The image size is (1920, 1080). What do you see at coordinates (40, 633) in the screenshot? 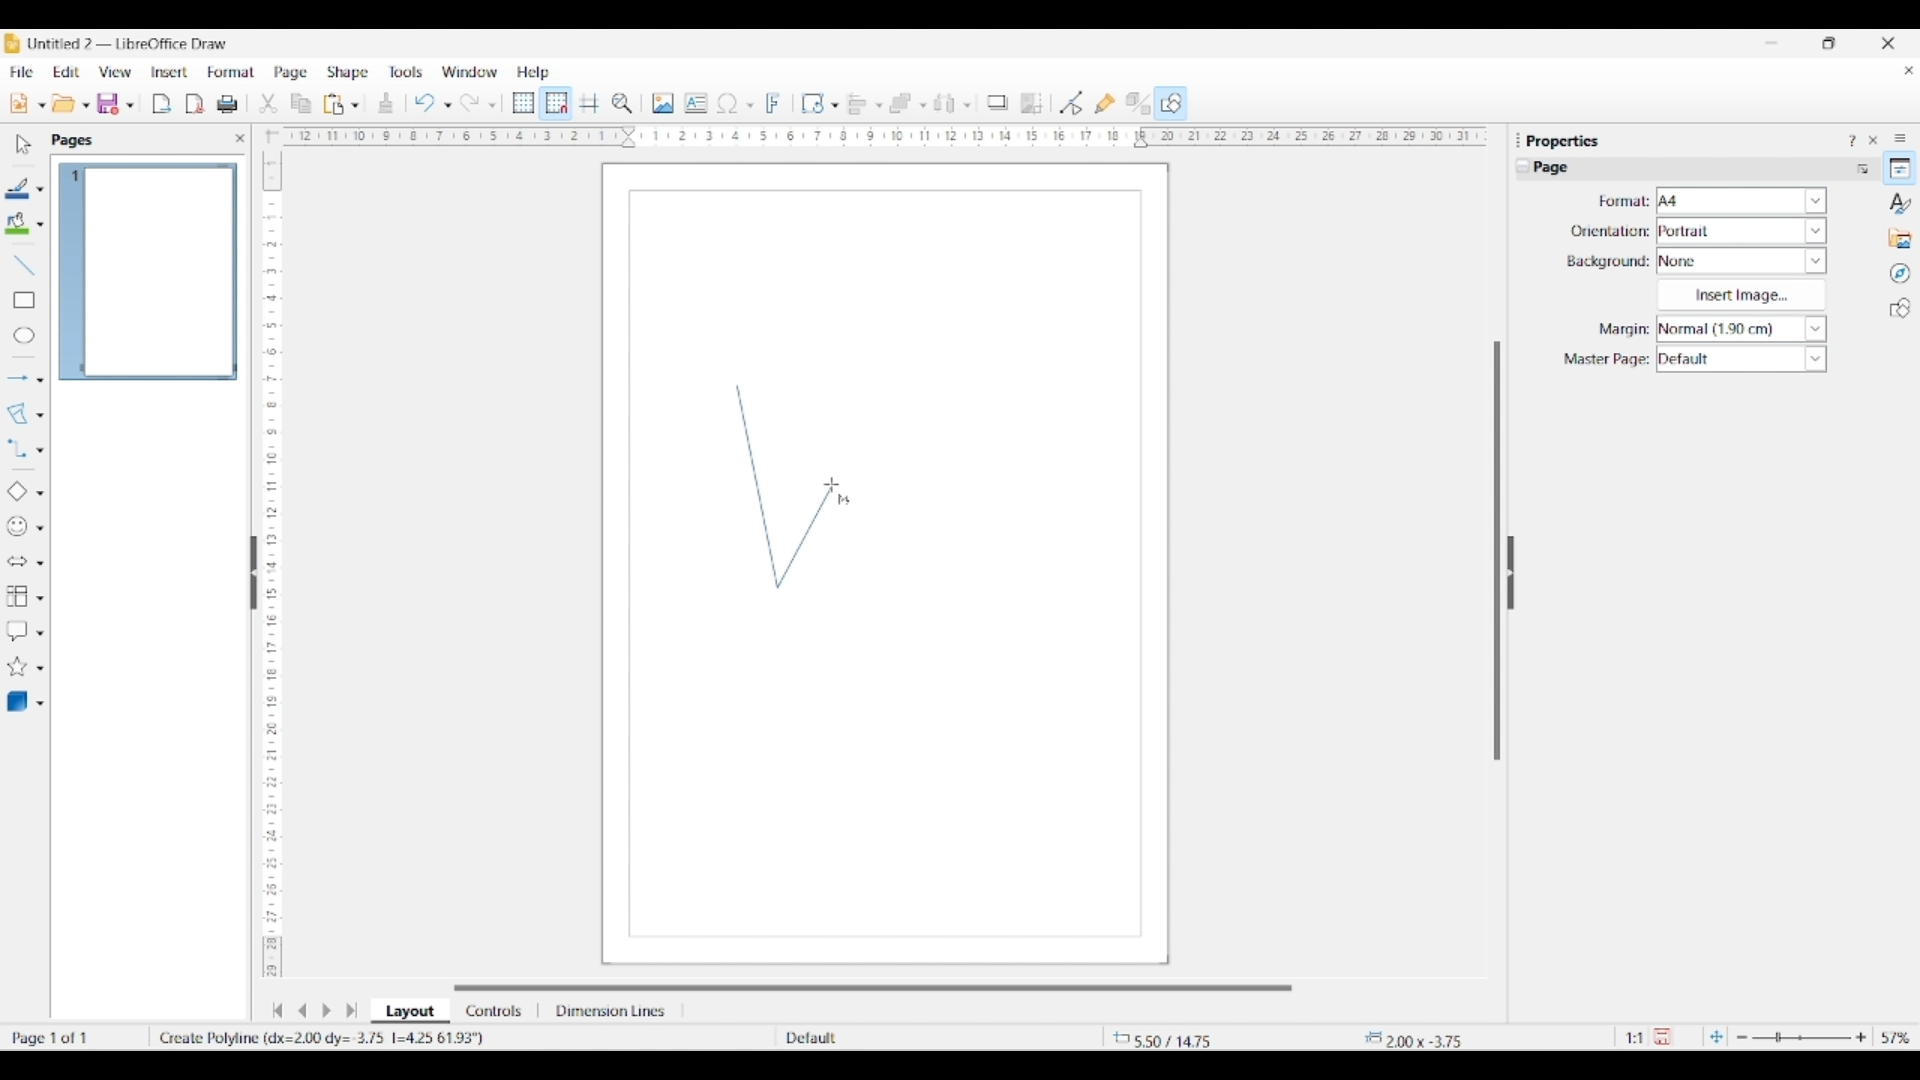
I see `Callout shape options` at bounding box center [40, 633].